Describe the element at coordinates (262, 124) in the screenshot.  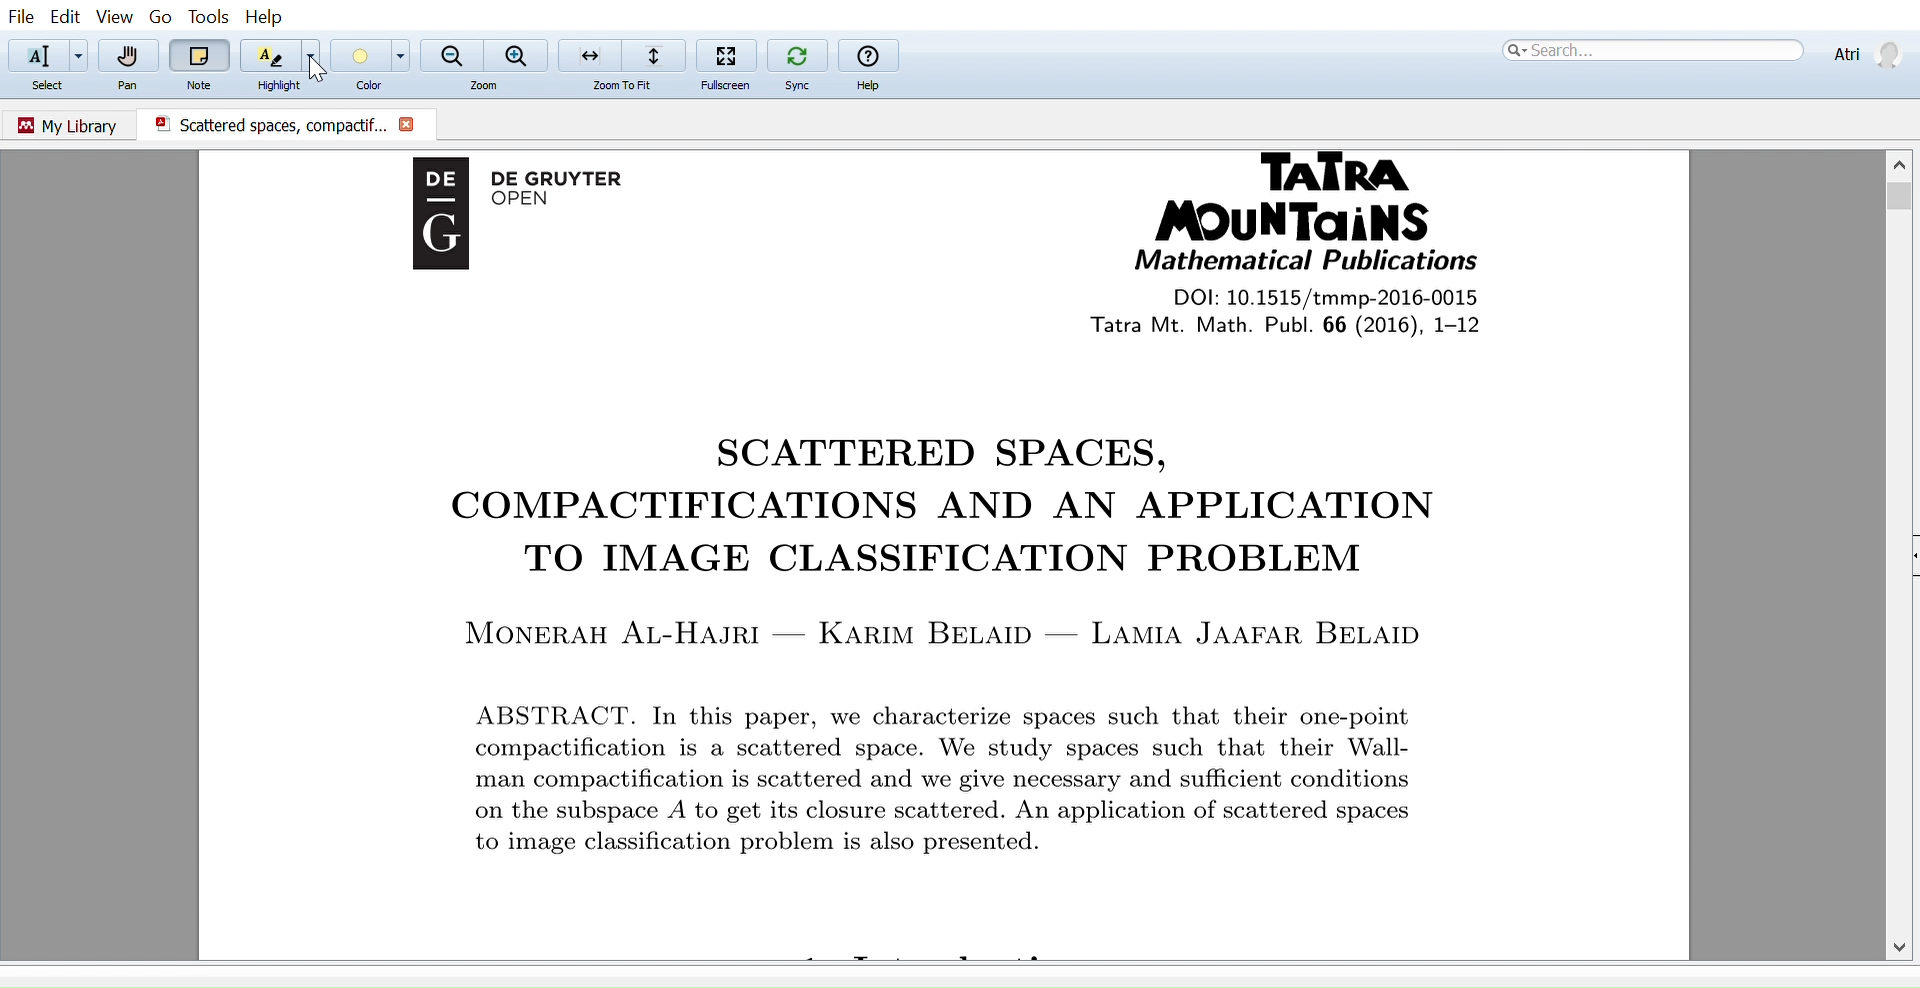
I see `Scattered spaces, compactific.` at that location.